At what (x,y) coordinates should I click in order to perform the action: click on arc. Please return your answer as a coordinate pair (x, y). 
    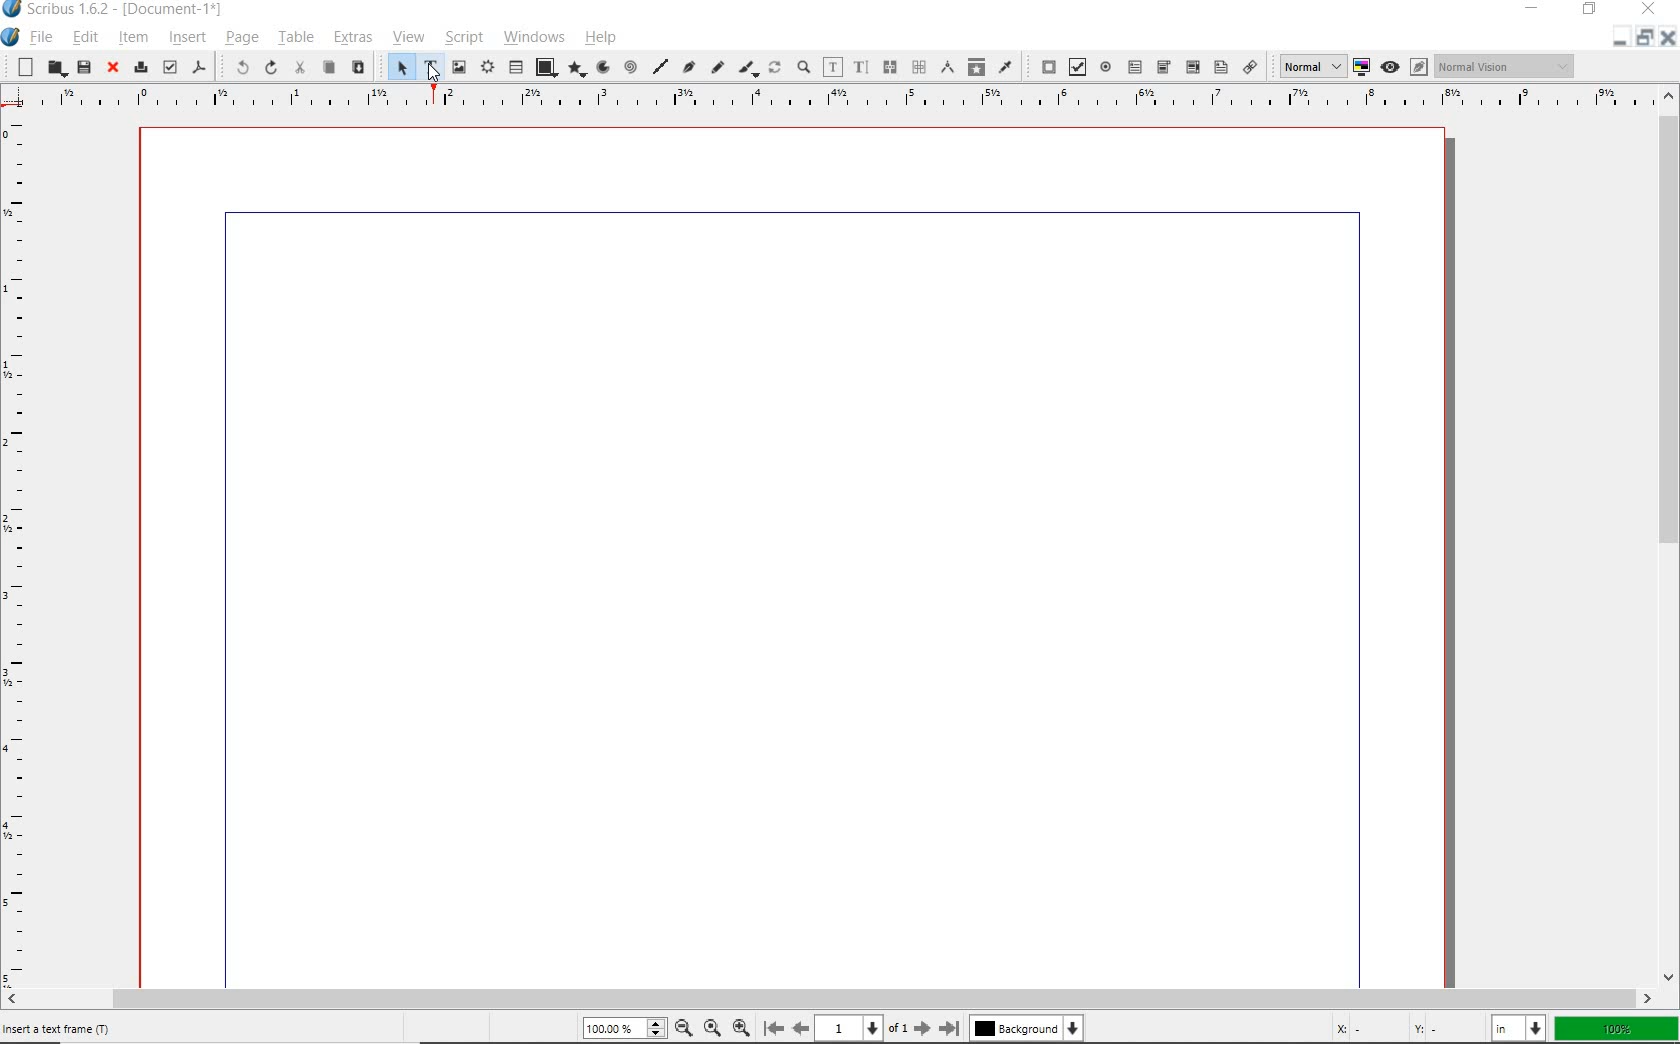
    Looking at the image, I should click on (604, 67).